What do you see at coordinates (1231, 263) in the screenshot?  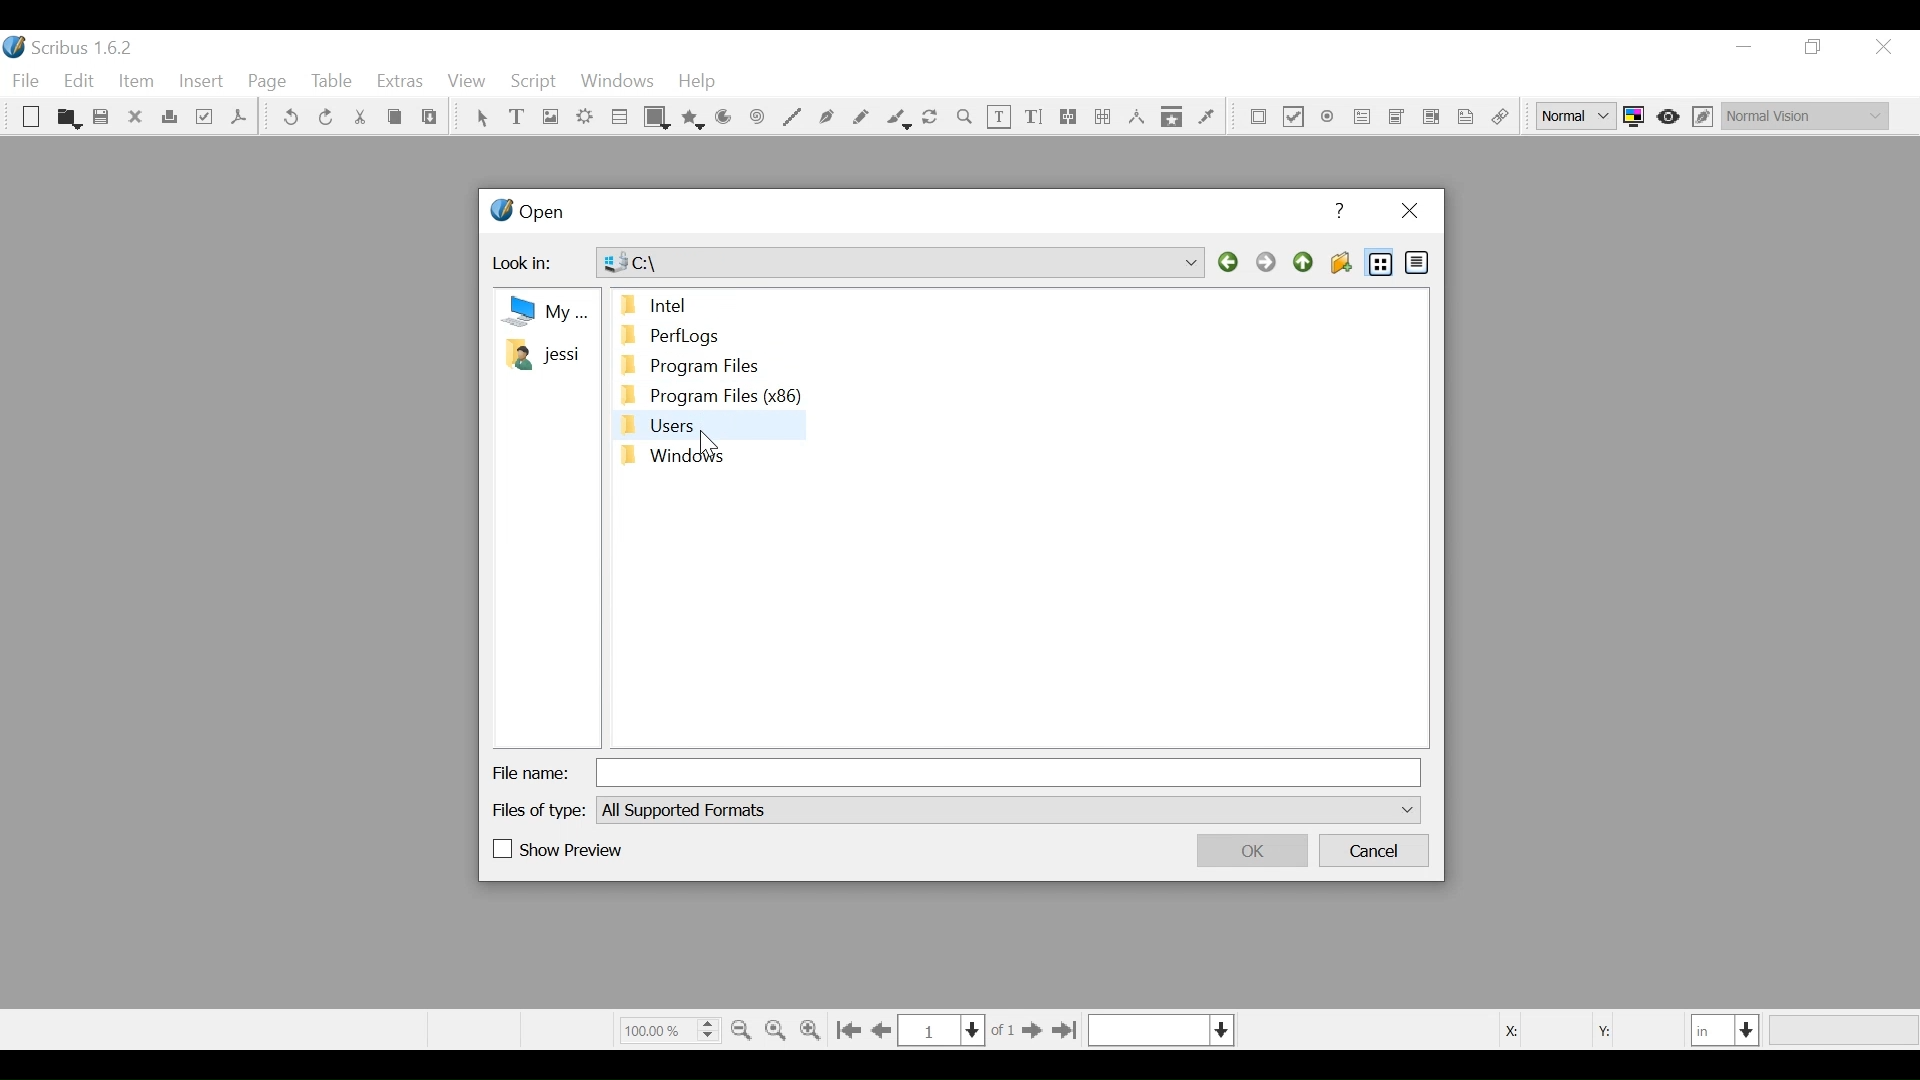 I see `Back` at bounding box center [1231, 263].